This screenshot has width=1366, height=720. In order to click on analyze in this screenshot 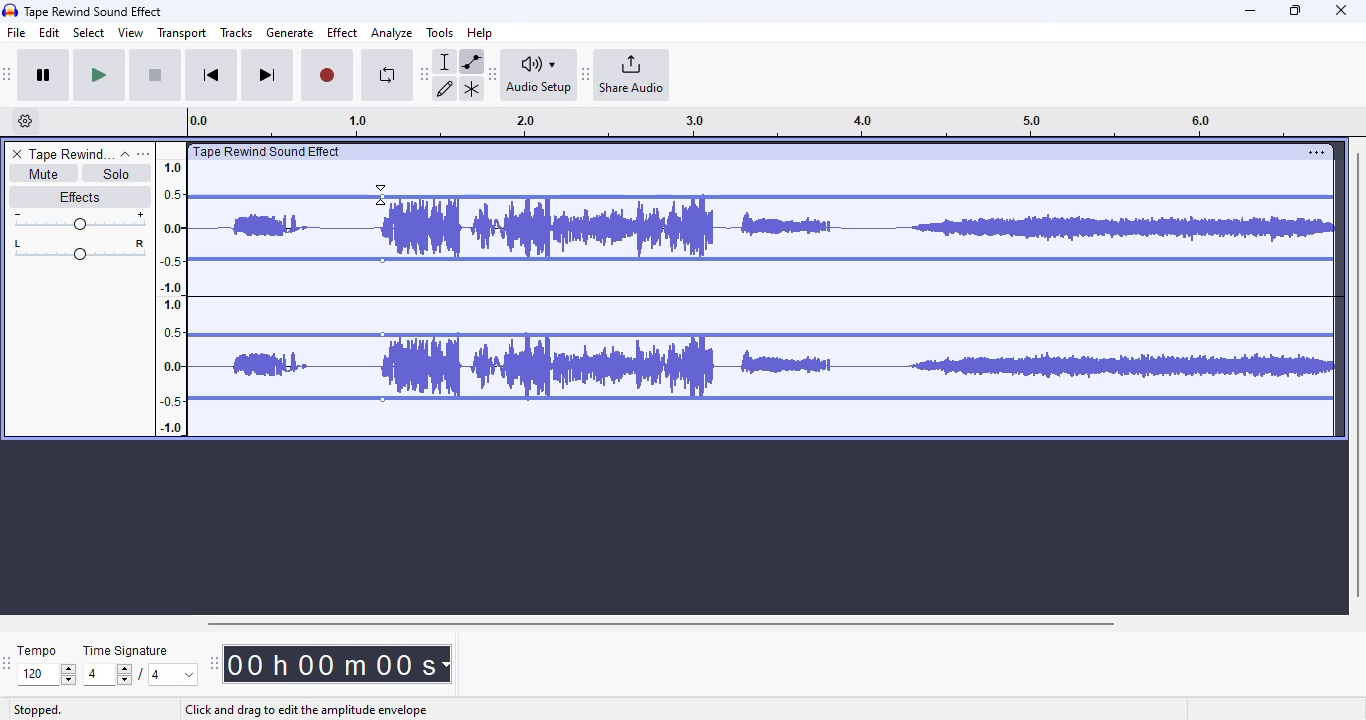, I will do `click(392, 33)`.